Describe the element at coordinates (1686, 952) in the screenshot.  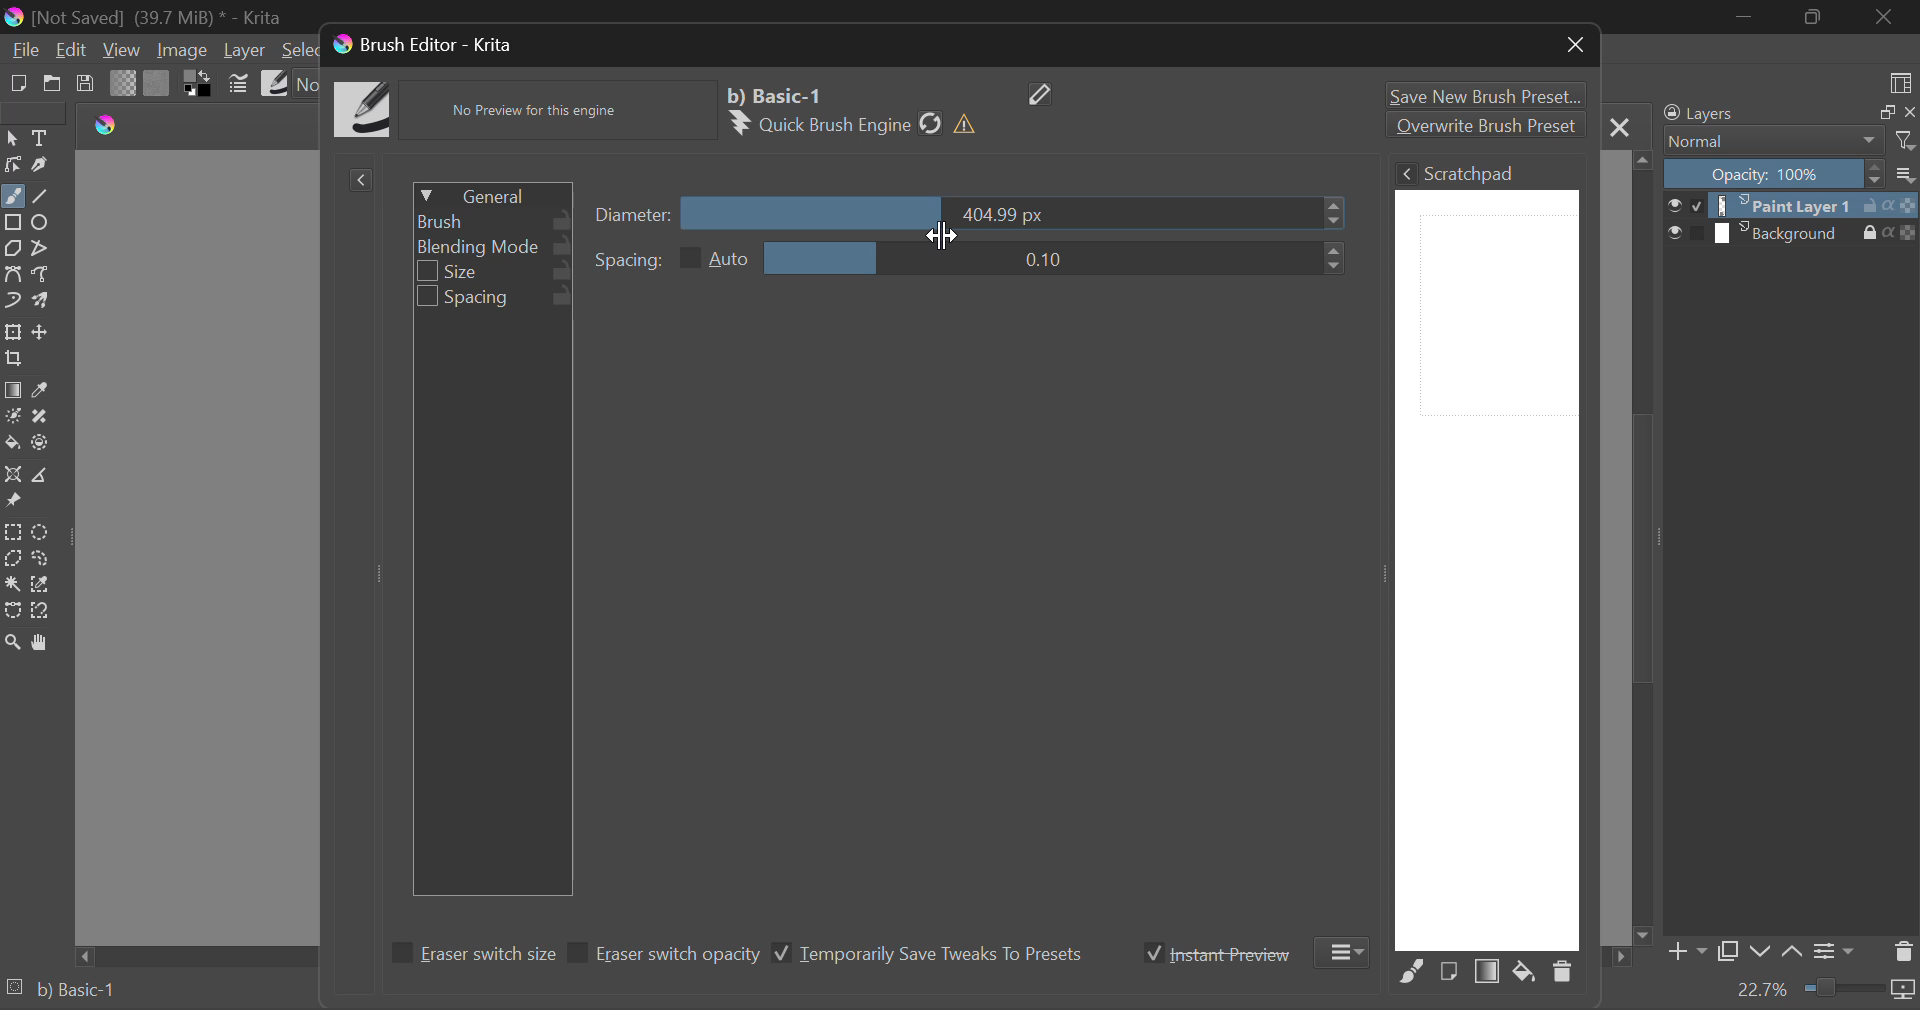
I see `Add Layer` at that location.